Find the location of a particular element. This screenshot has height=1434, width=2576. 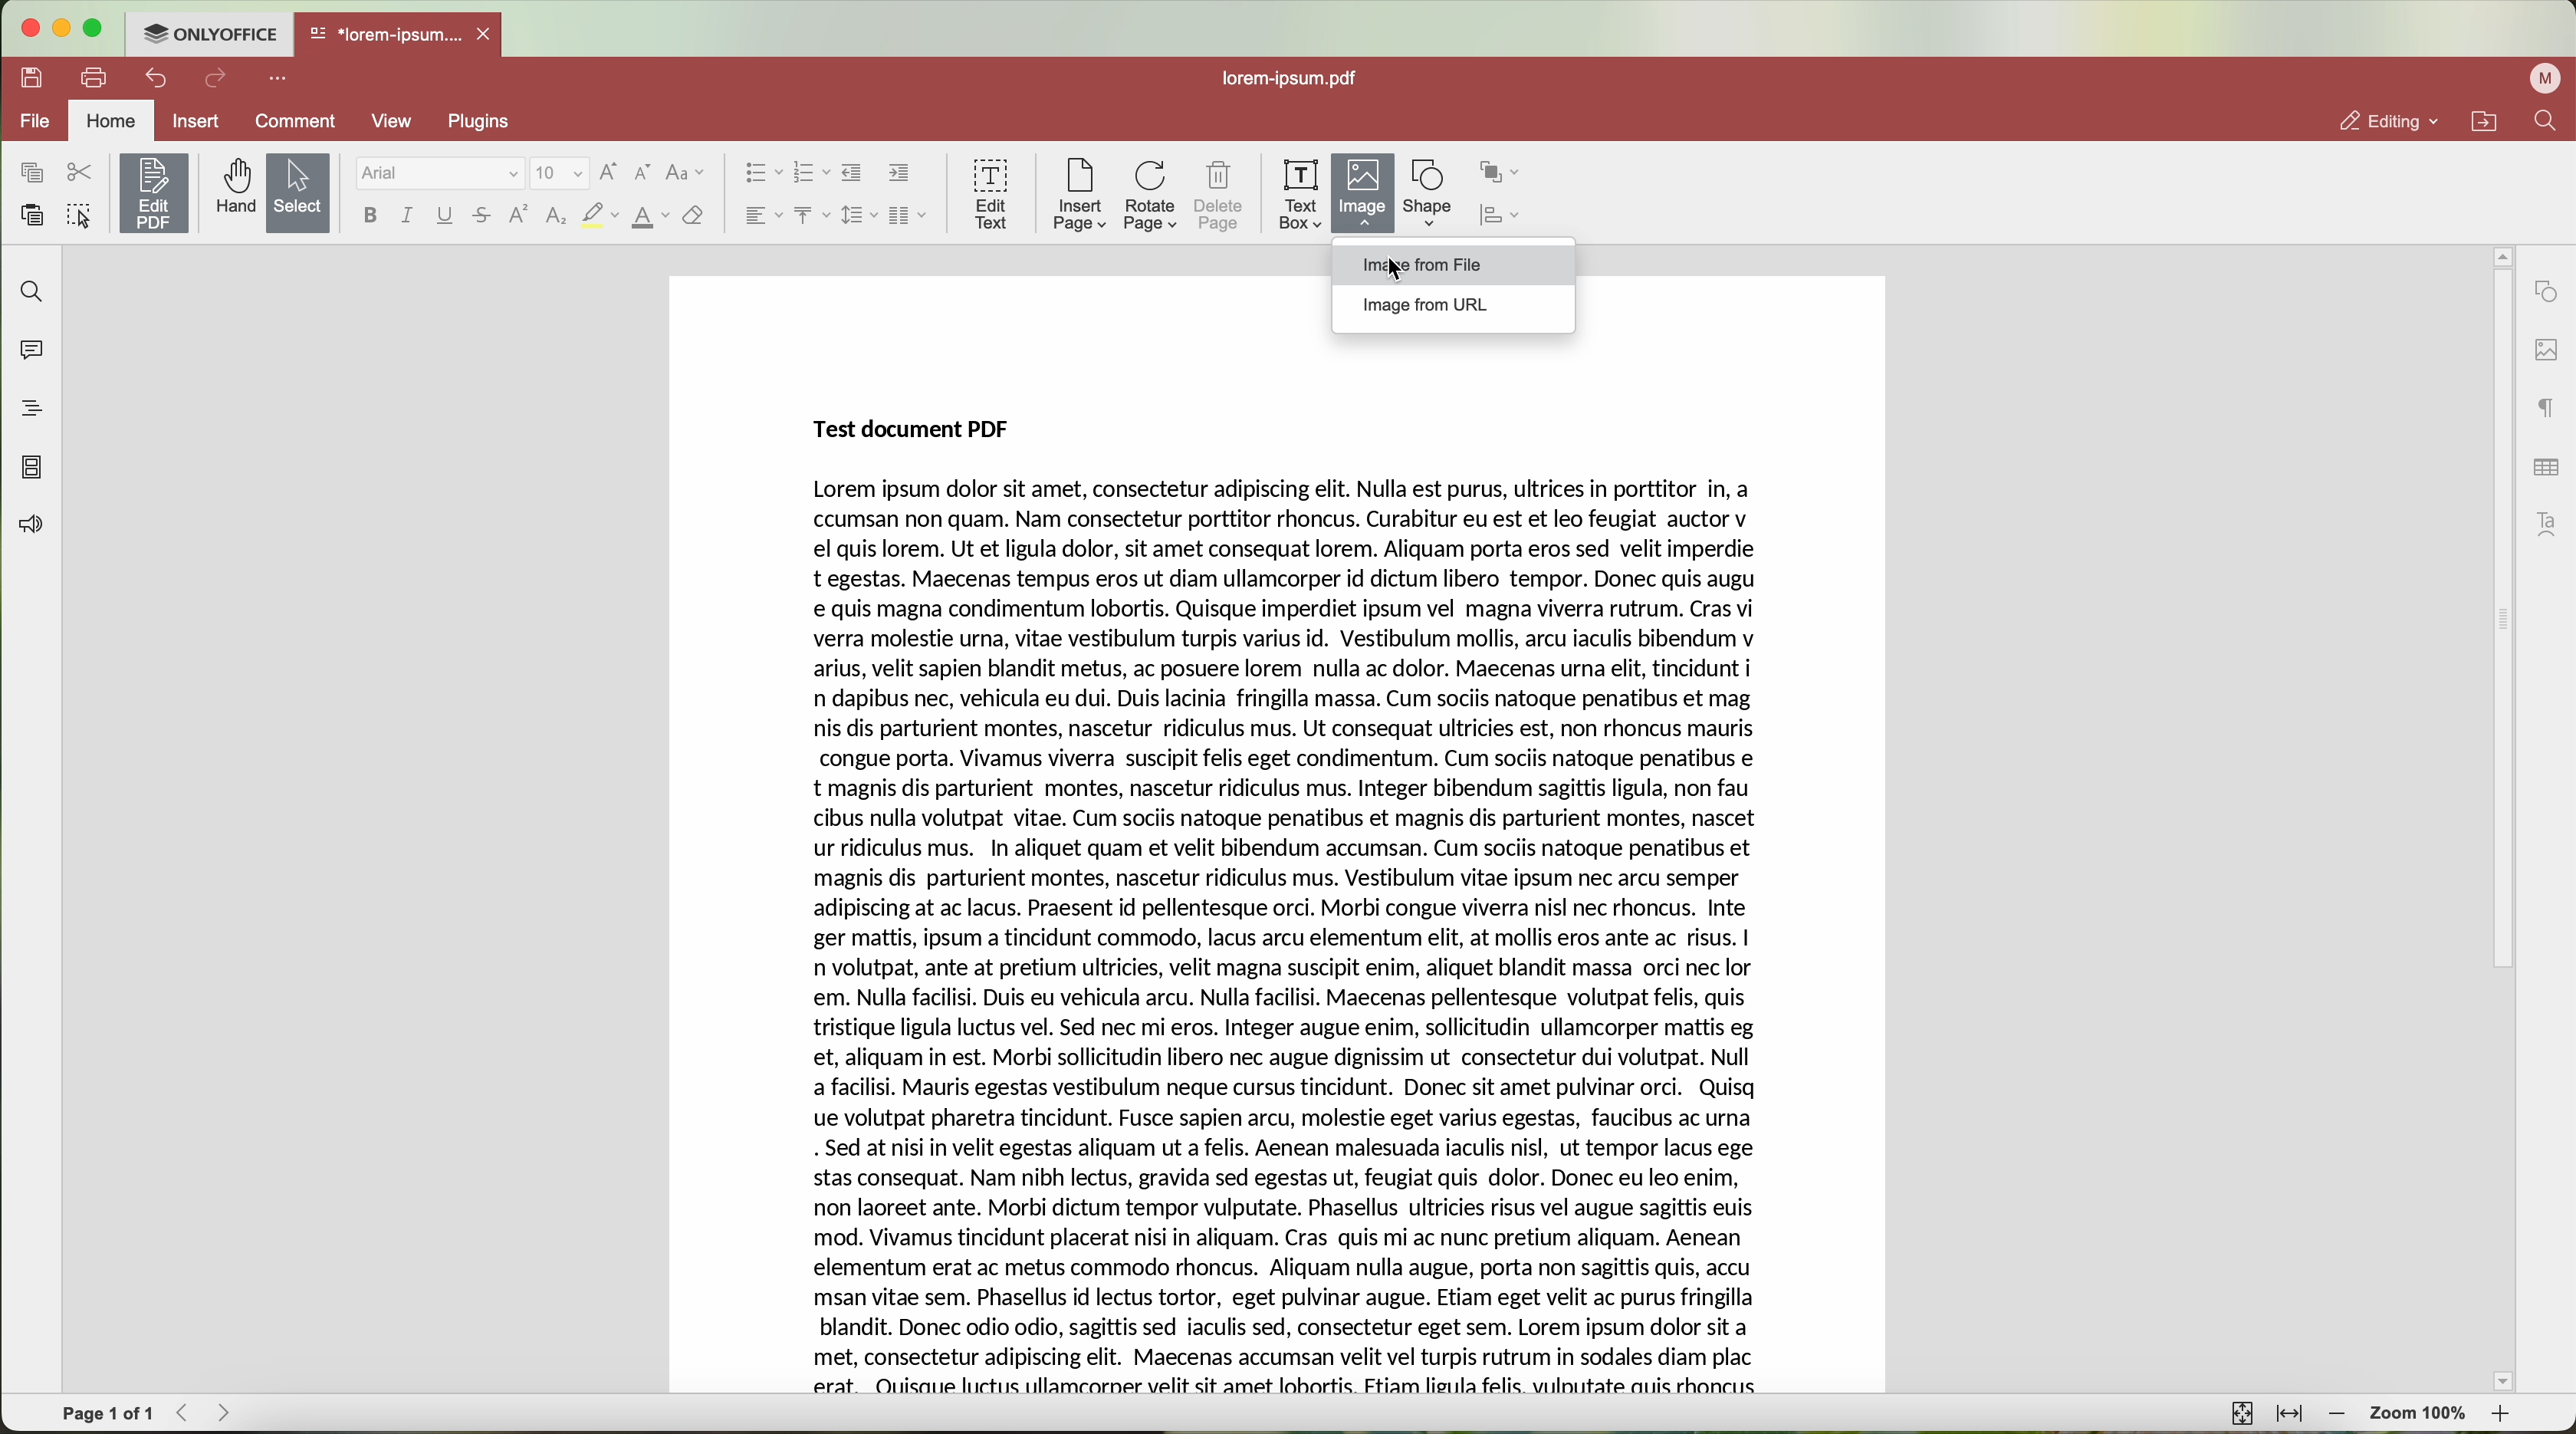

insert is located at coordinates (195, 120).